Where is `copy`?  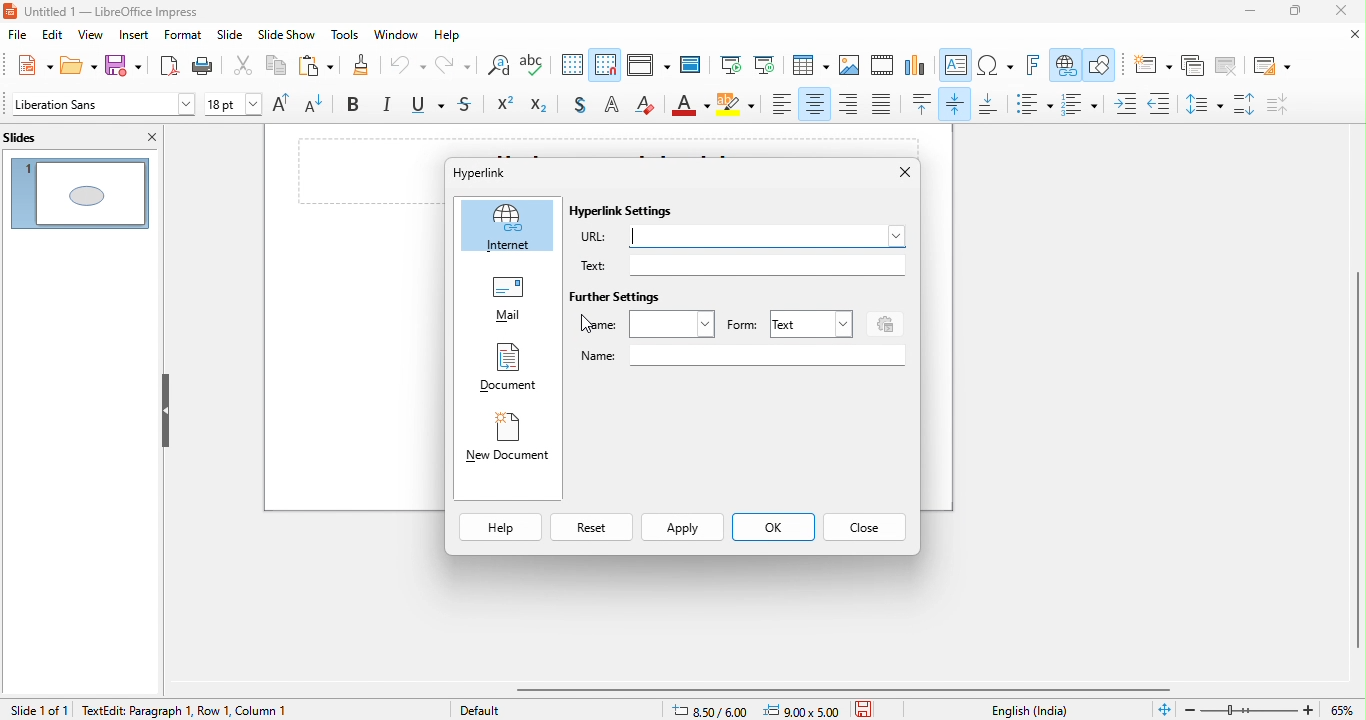 copy is located at coordinates (273, 67).